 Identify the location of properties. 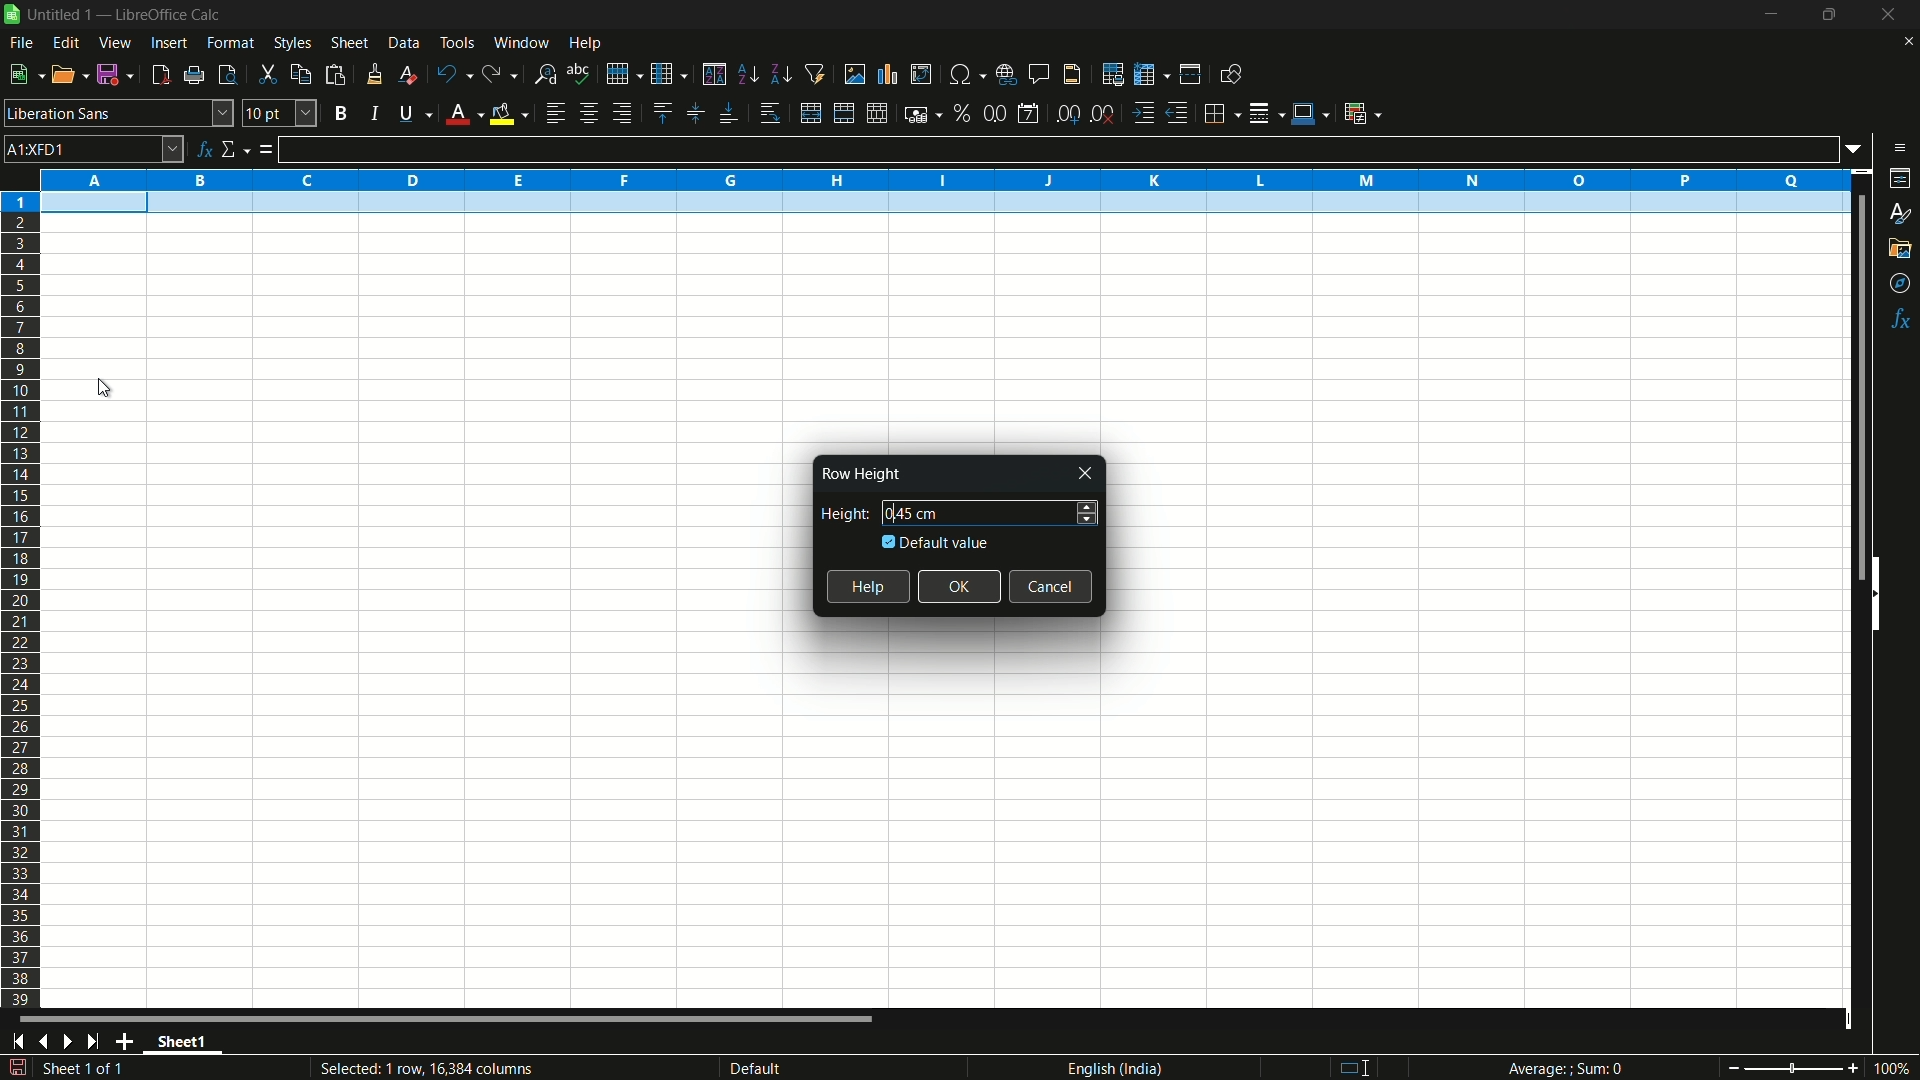
(1901, 178).